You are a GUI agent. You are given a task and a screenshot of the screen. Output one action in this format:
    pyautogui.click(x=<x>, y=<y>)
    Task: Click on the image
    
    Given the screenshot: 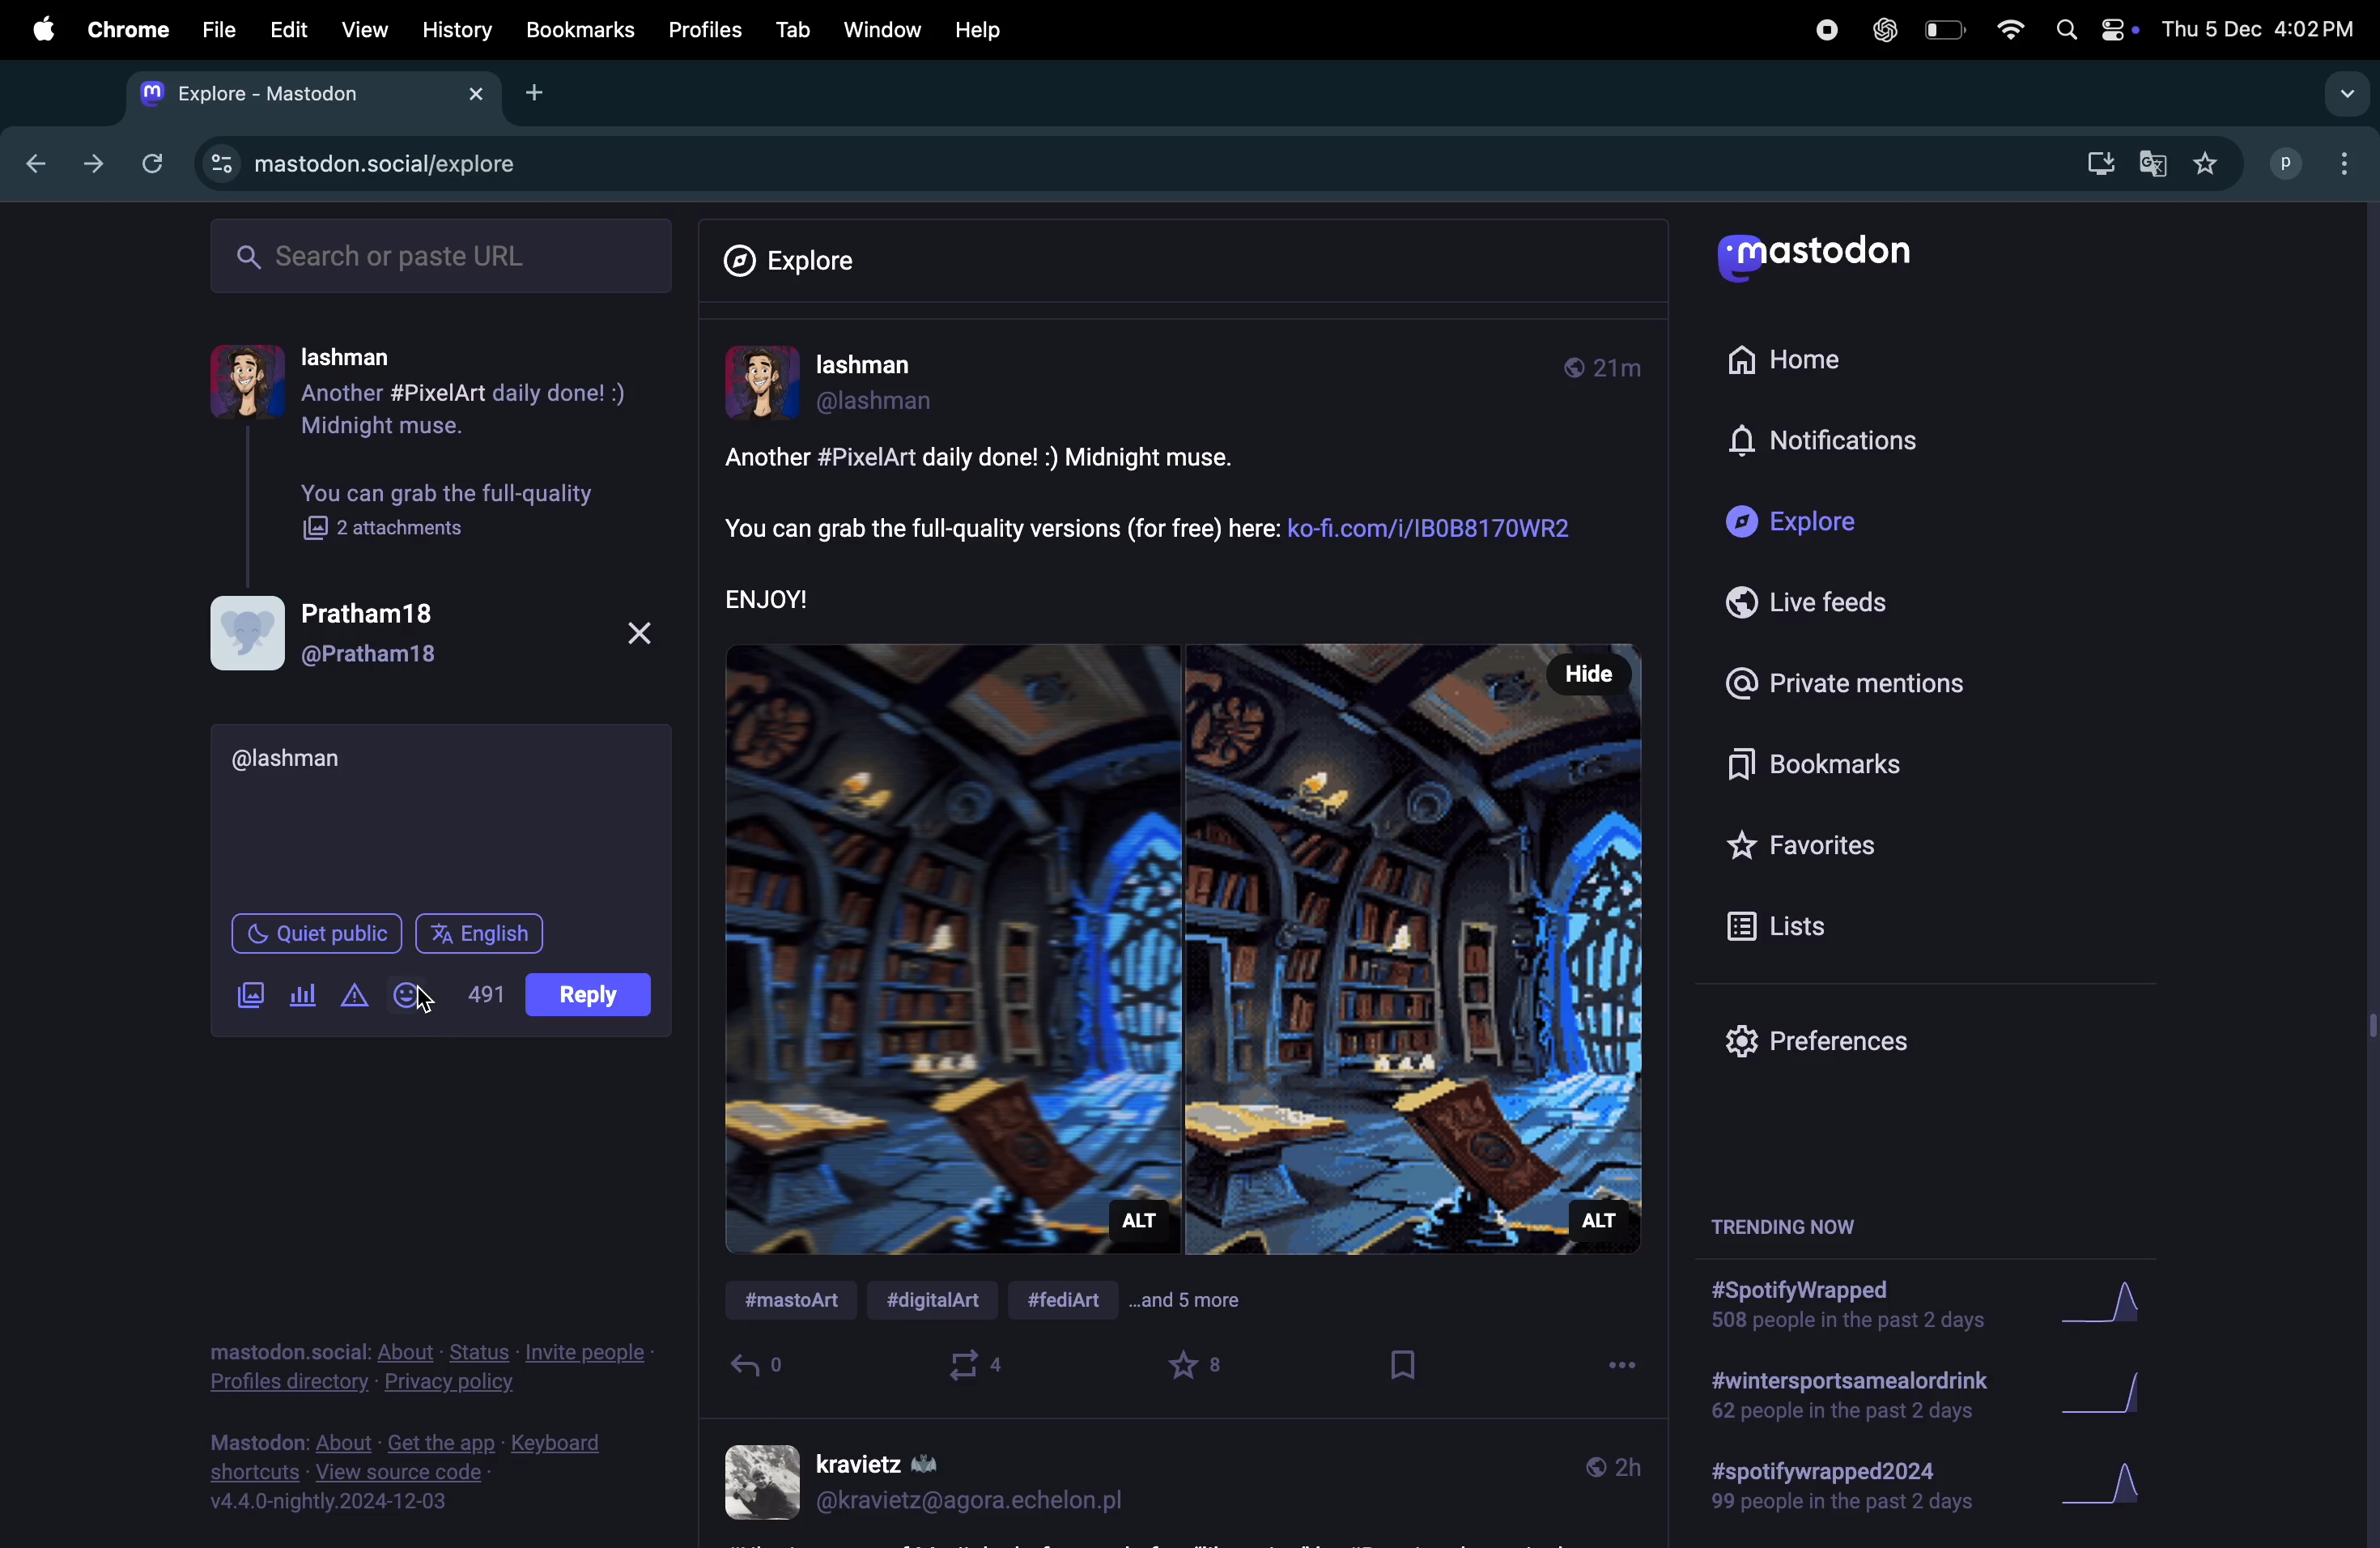 What is the action you would take?
    pyautogui.click(x=1183, y=946)
    